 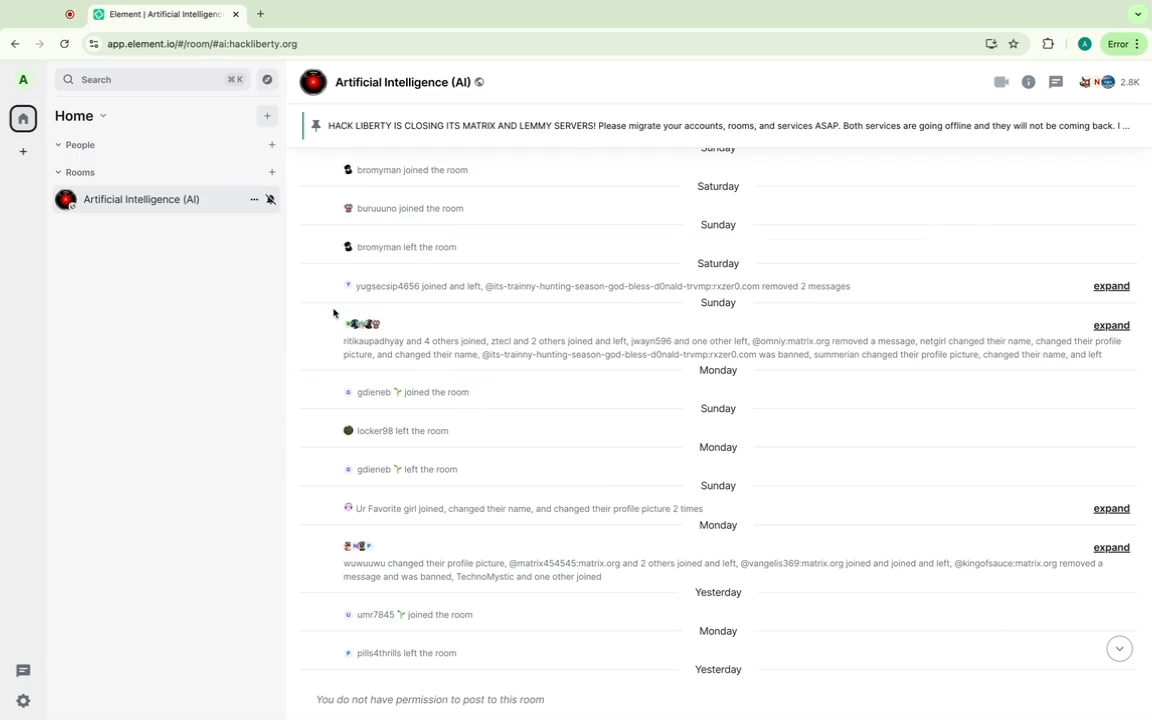 I want to click on Home, so click(x=90, y=116).